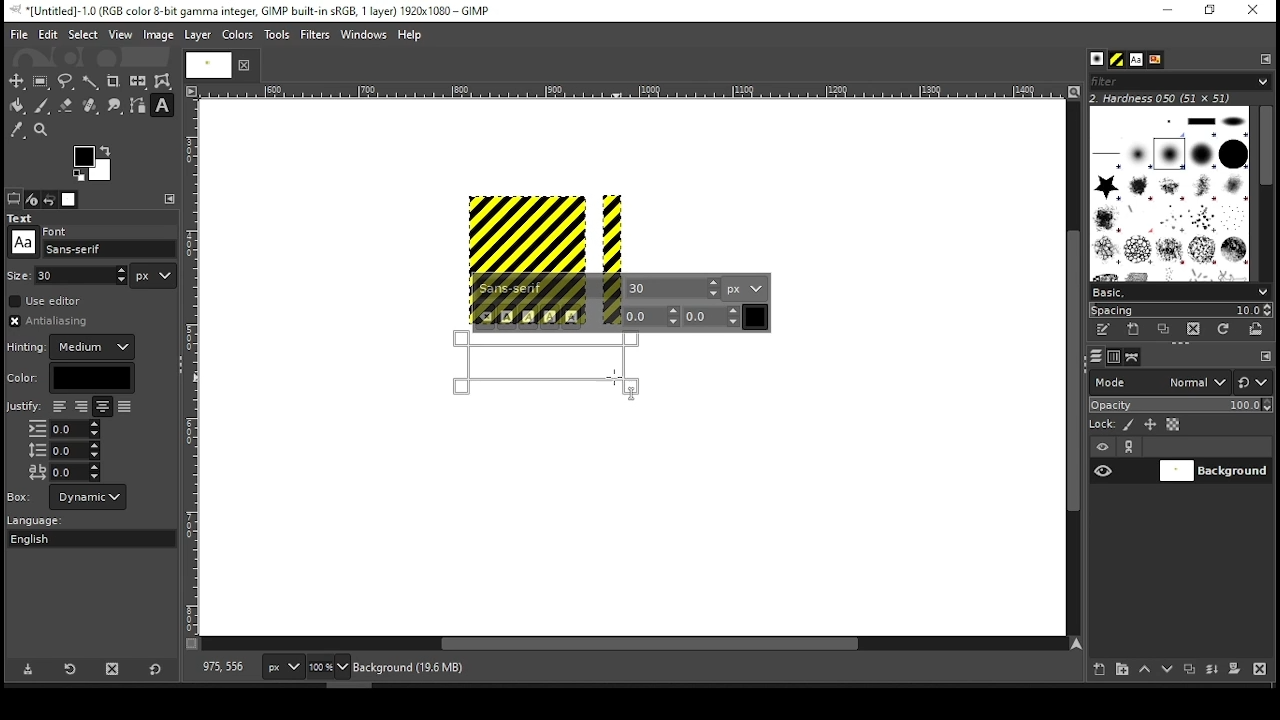 The width and height of the screenshot is (1280, 720). I want to click on underline, so click(550, 317).